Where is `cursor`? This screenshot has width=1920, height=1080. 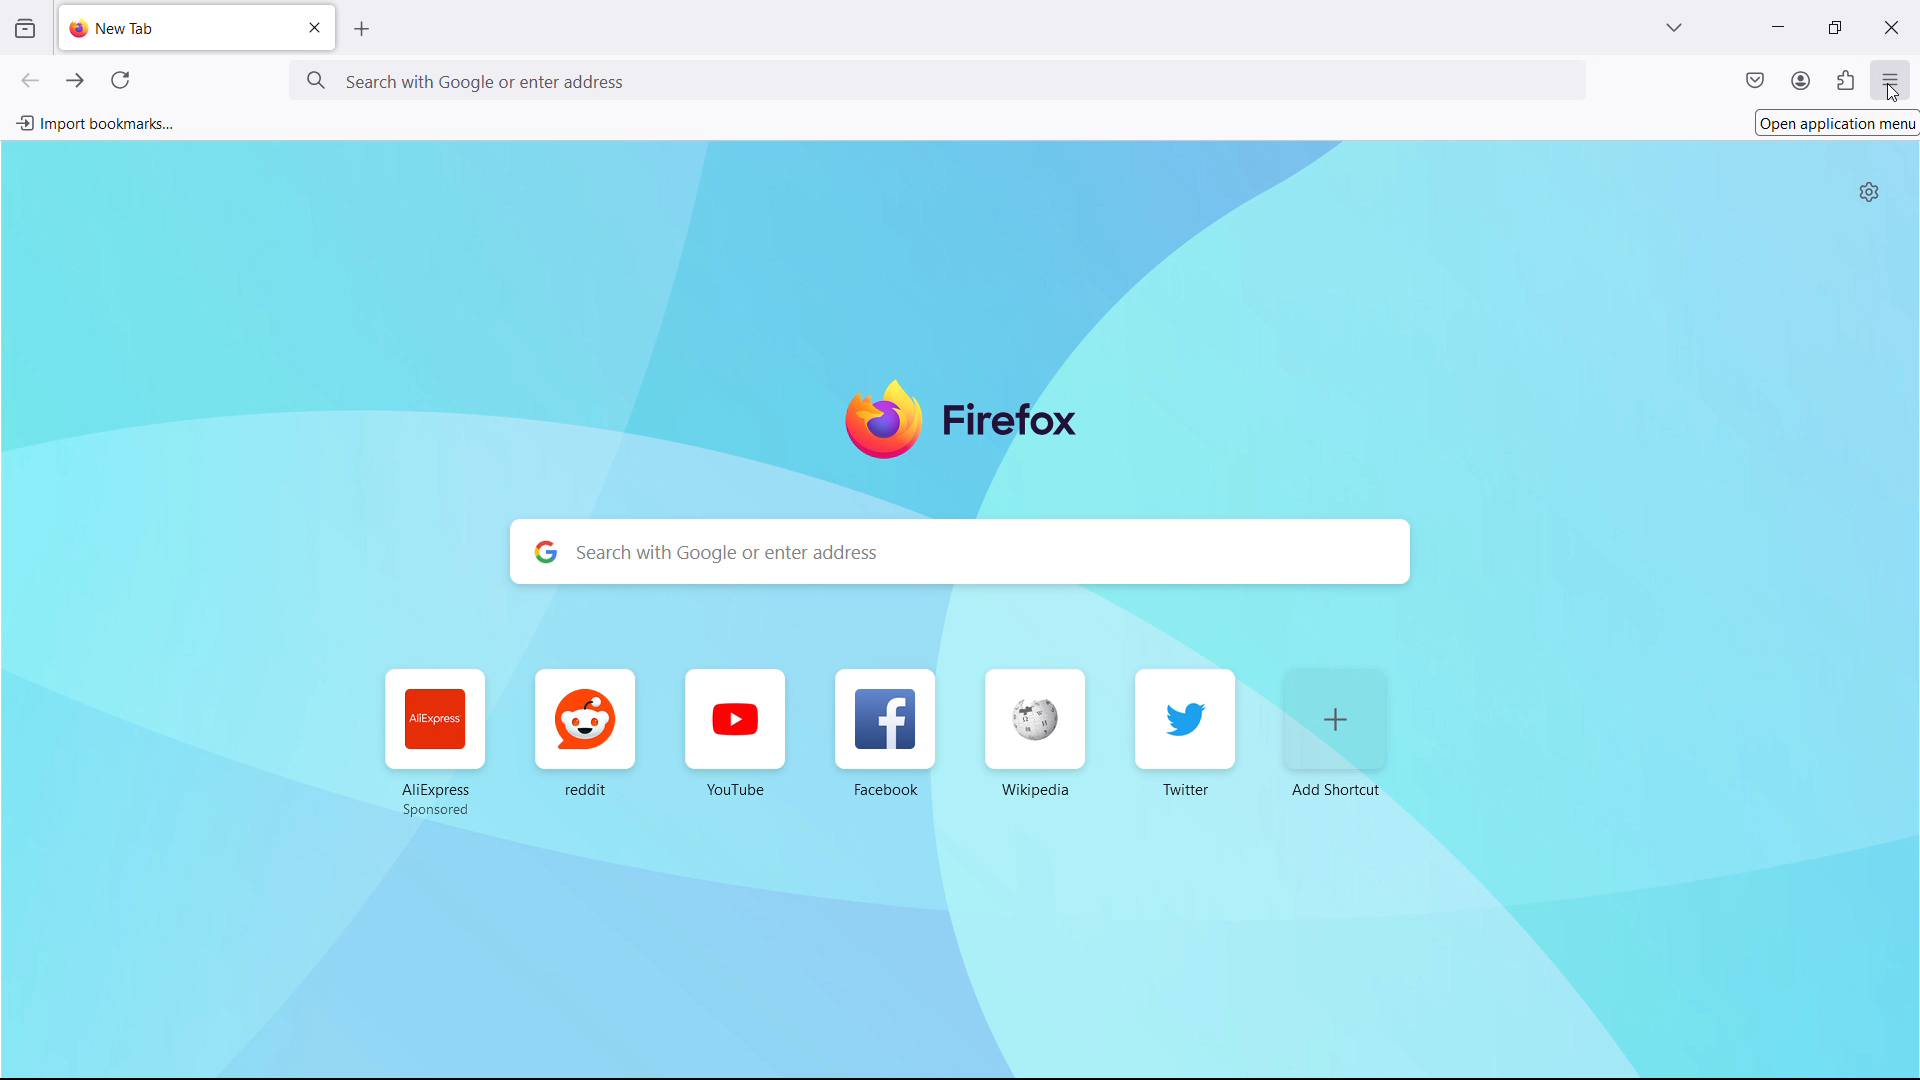
cursor is located at coordinates (1891, 93).